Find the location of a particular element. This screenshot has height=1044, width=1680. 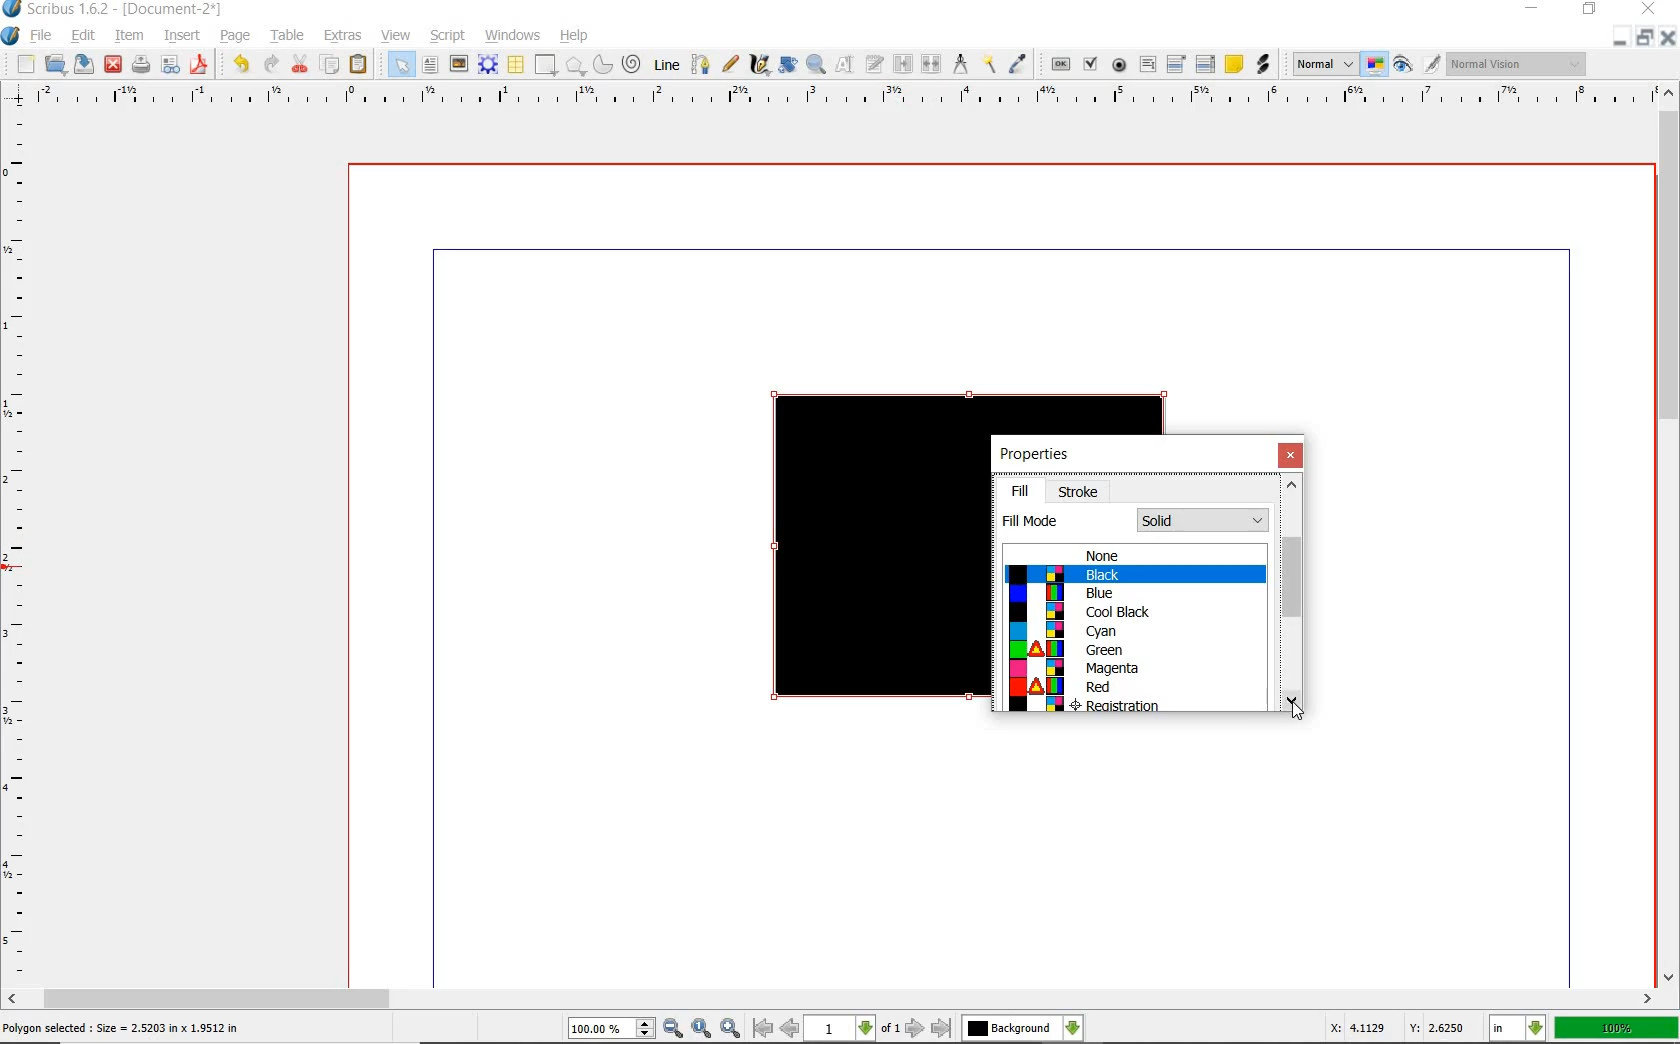

scrollbar is located at coordinates (1668, 535).